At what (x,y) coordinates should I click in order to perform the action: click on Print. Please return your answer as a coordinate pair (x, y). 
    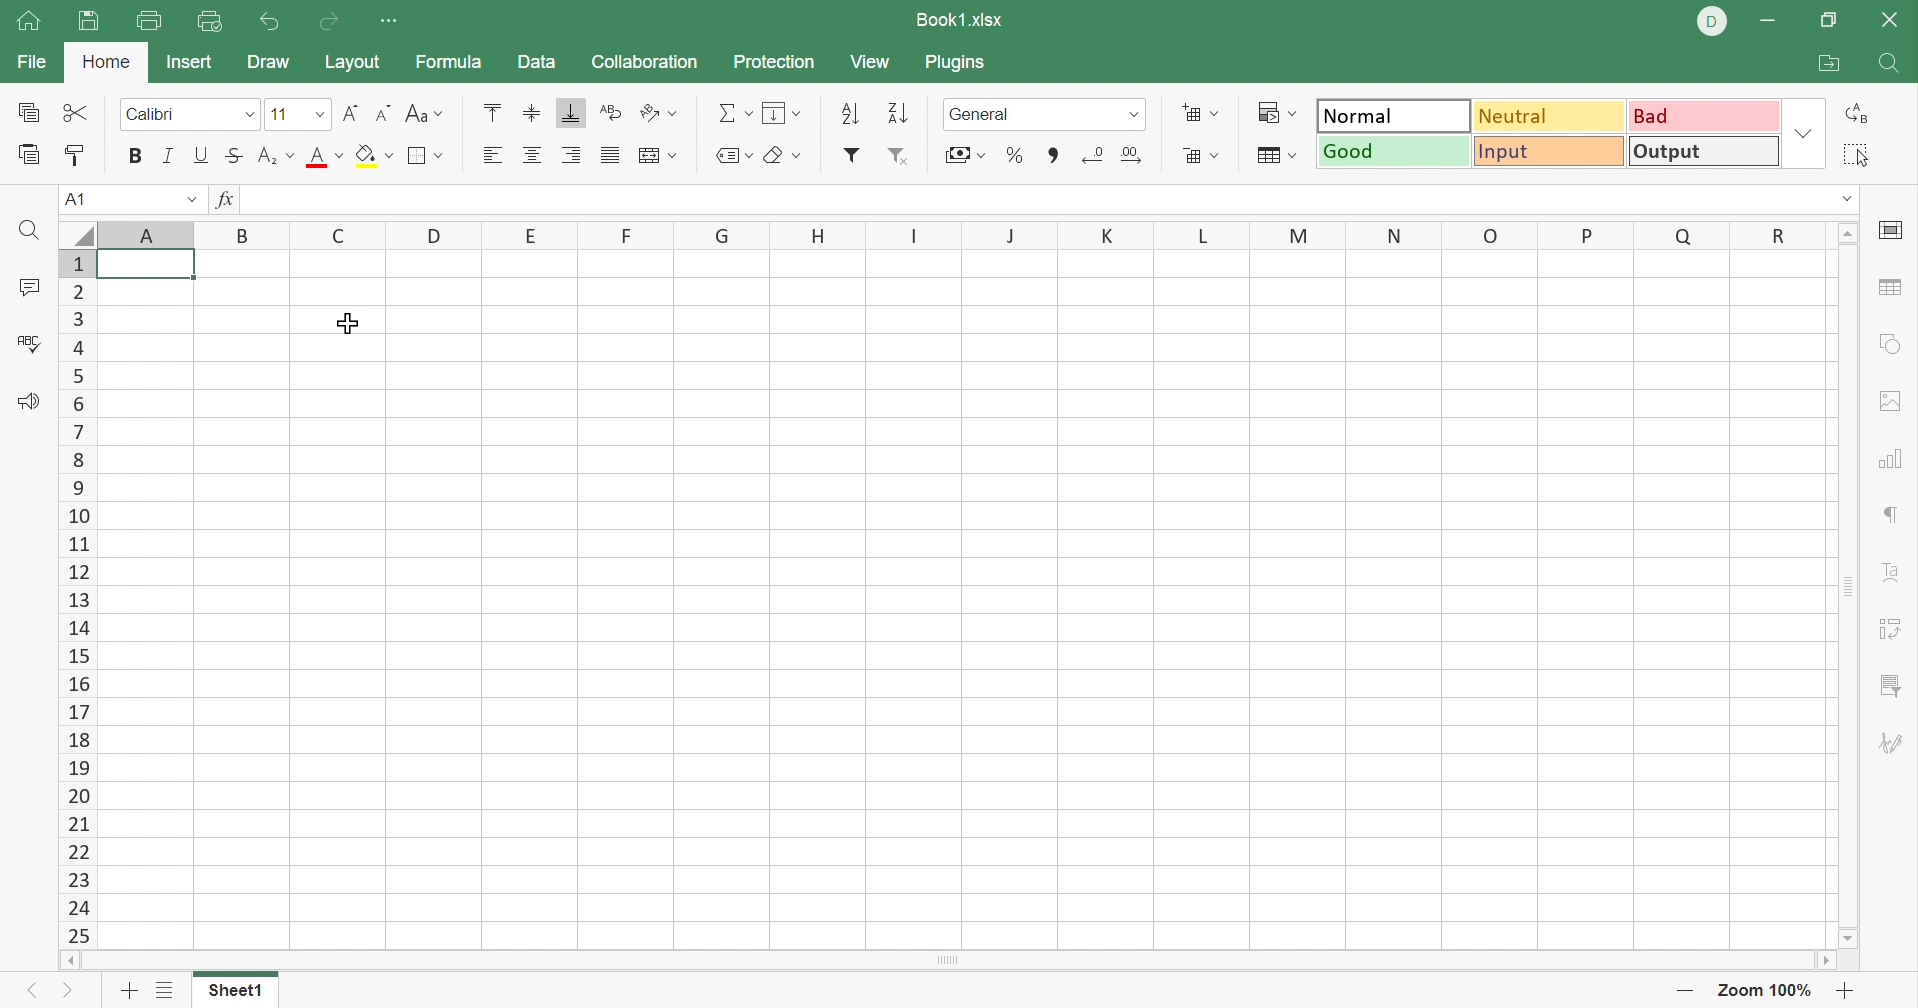
    Looking at the image, I should click on (87, 22).